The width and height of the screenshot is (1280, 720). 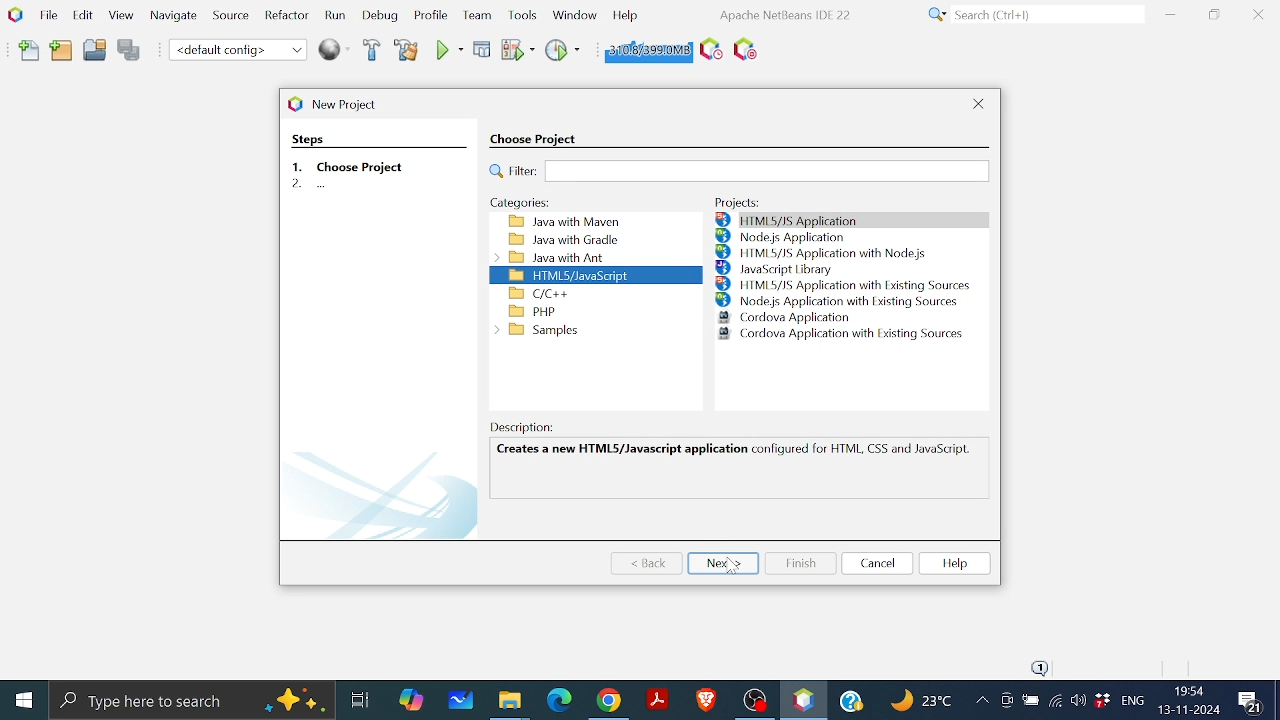 What do you see at coordinates (381, 16) in the screenshot?
I see `Debug` at bounding box center [381, 16].